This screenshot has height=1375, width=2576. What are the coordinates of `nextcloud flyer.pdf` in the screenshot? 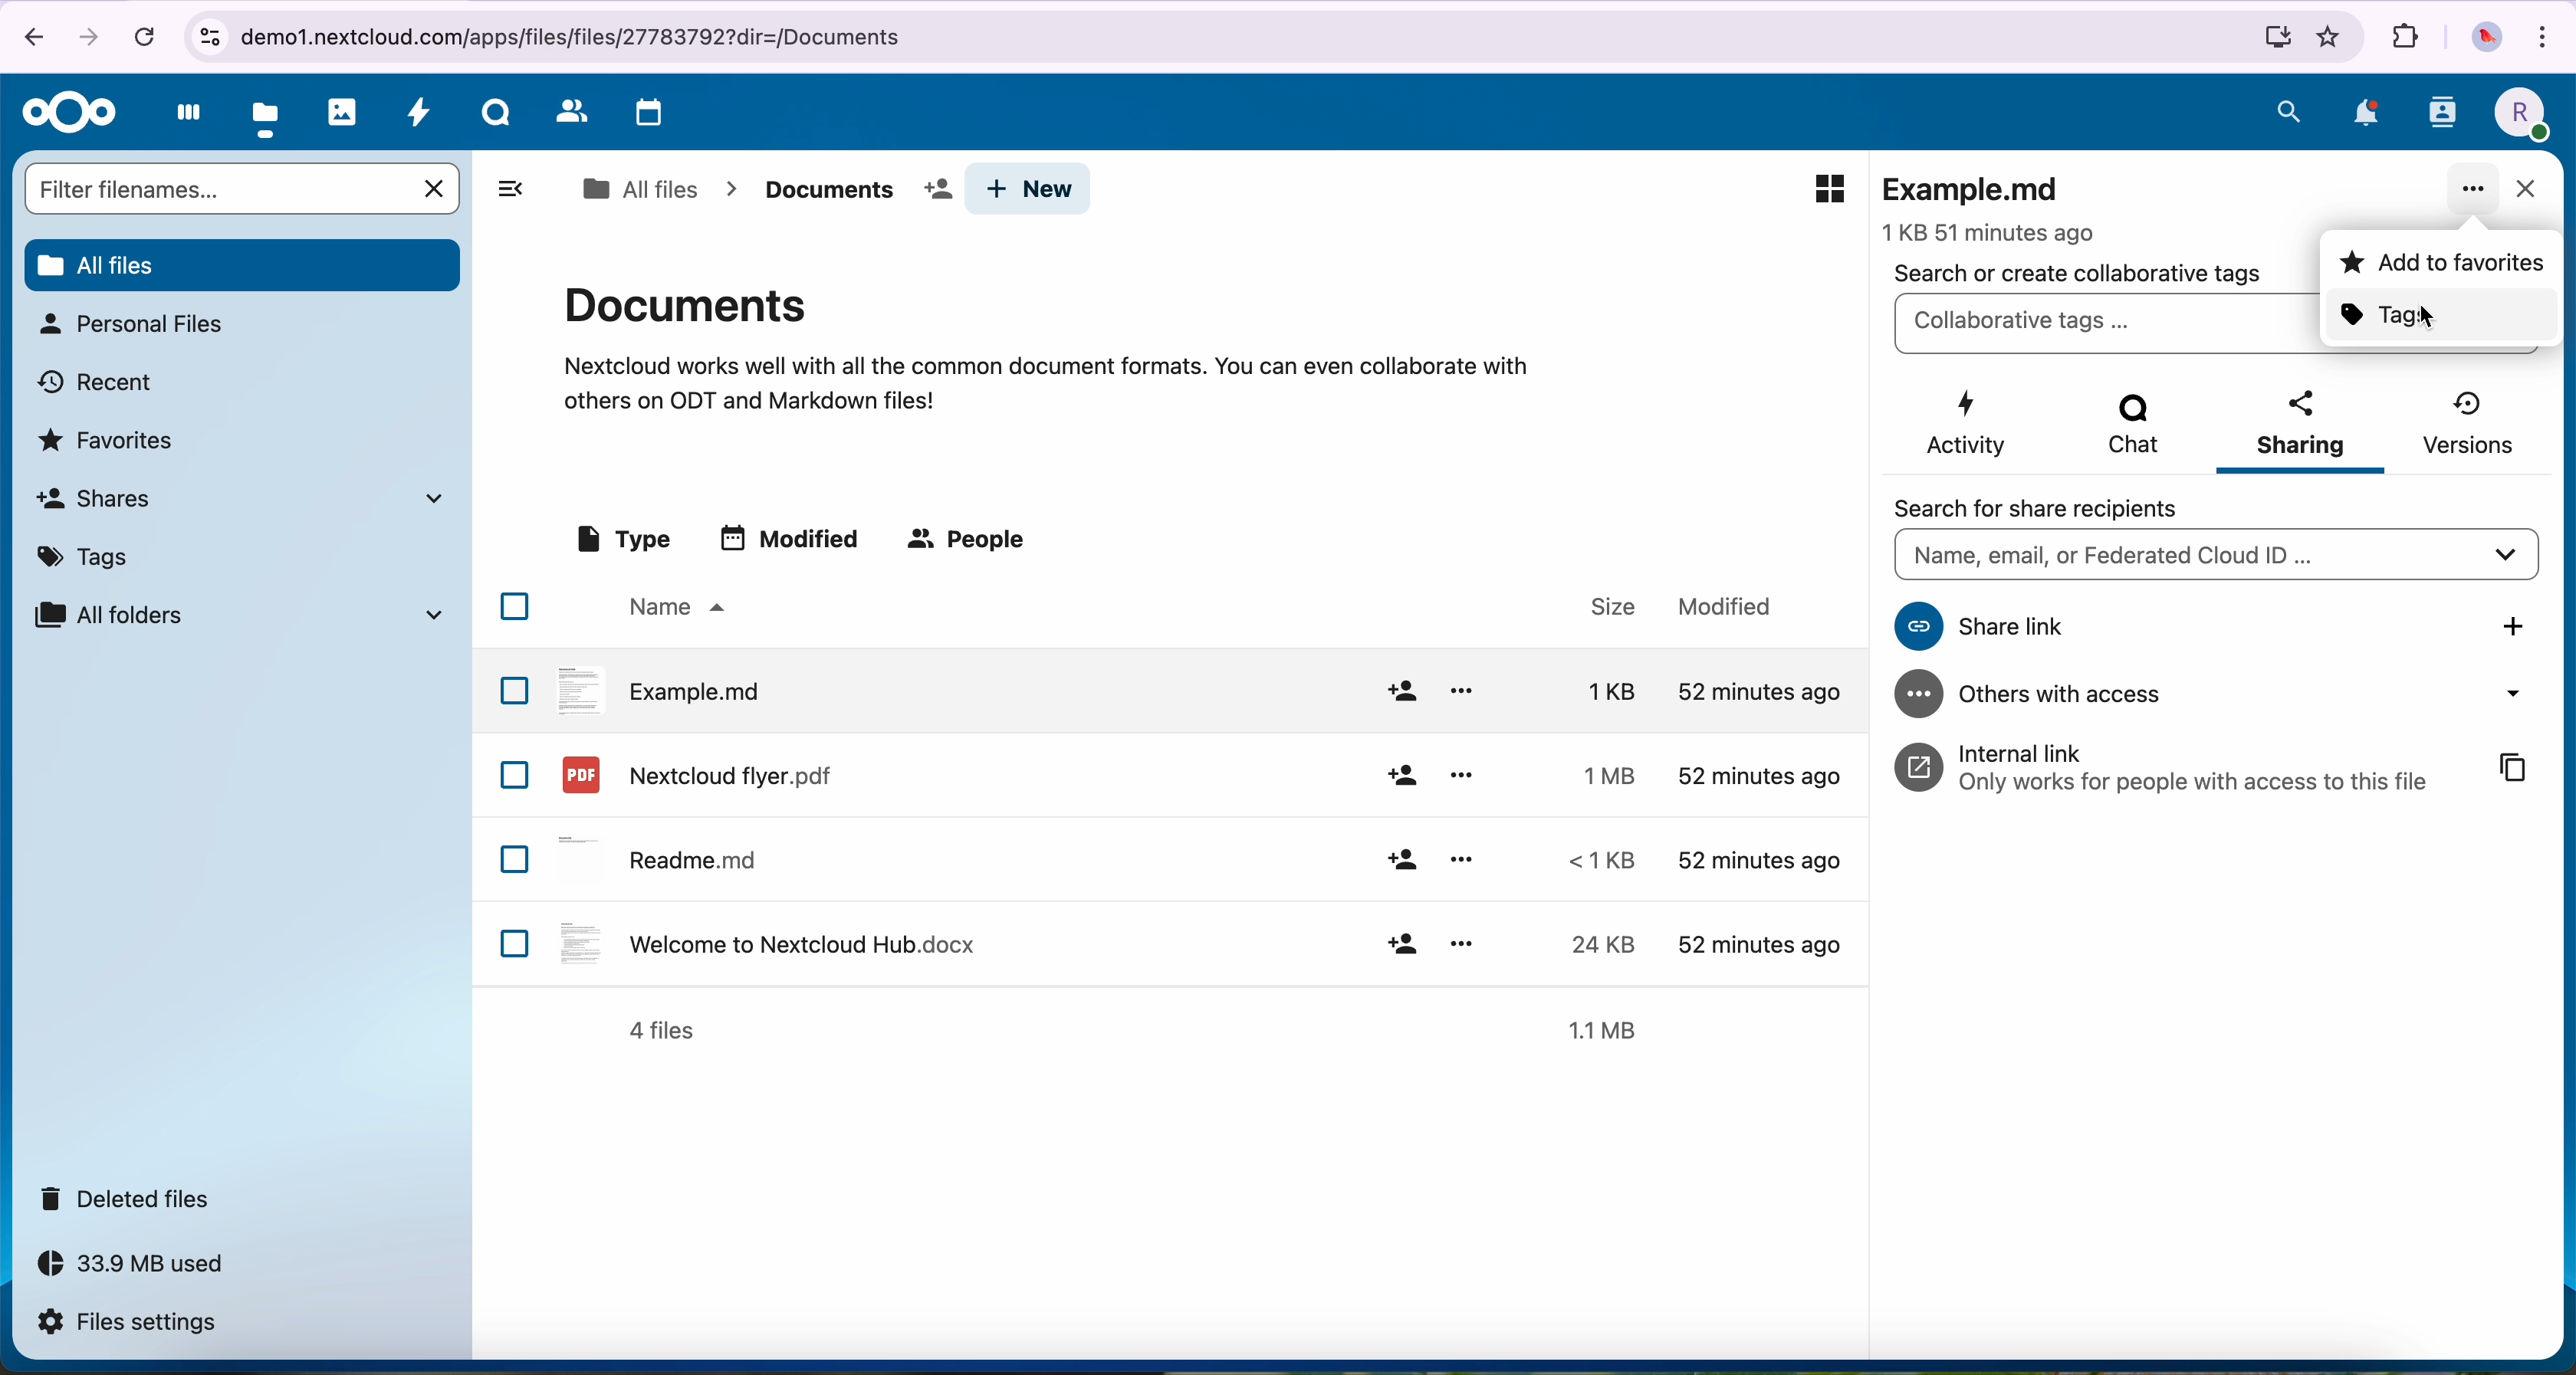 It's located at (694, 774).